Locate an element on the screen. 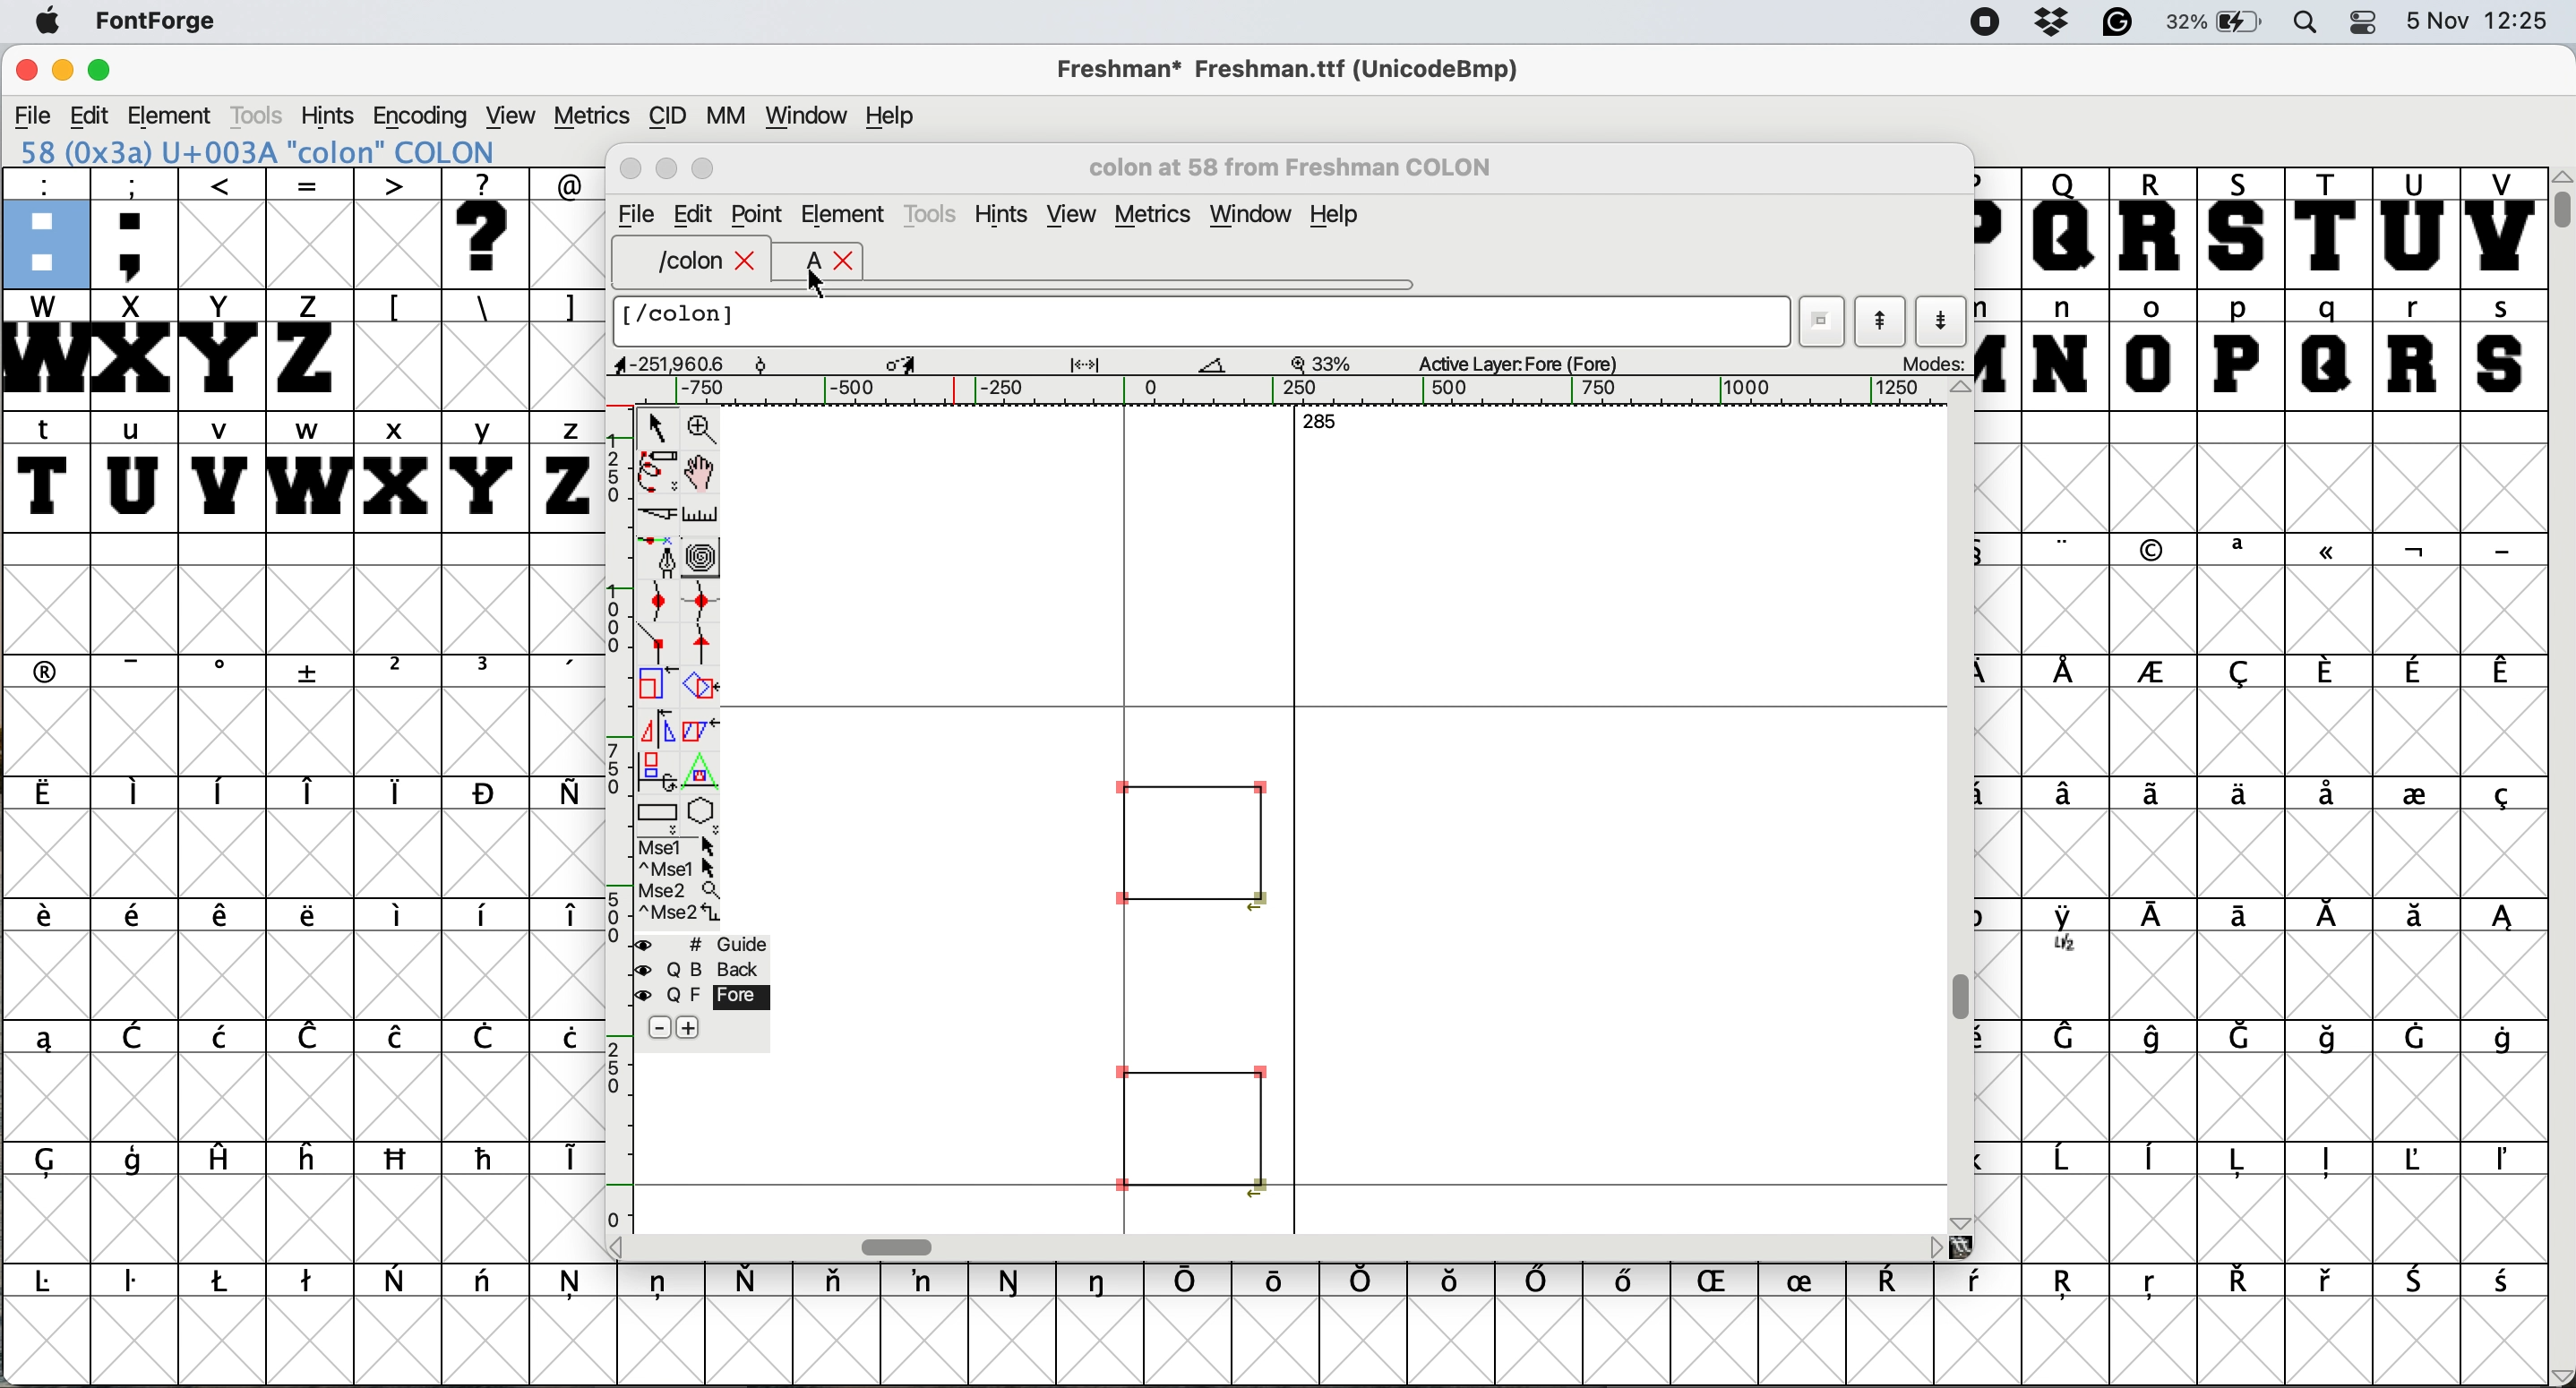  P is located at coordinates (1995, 228).